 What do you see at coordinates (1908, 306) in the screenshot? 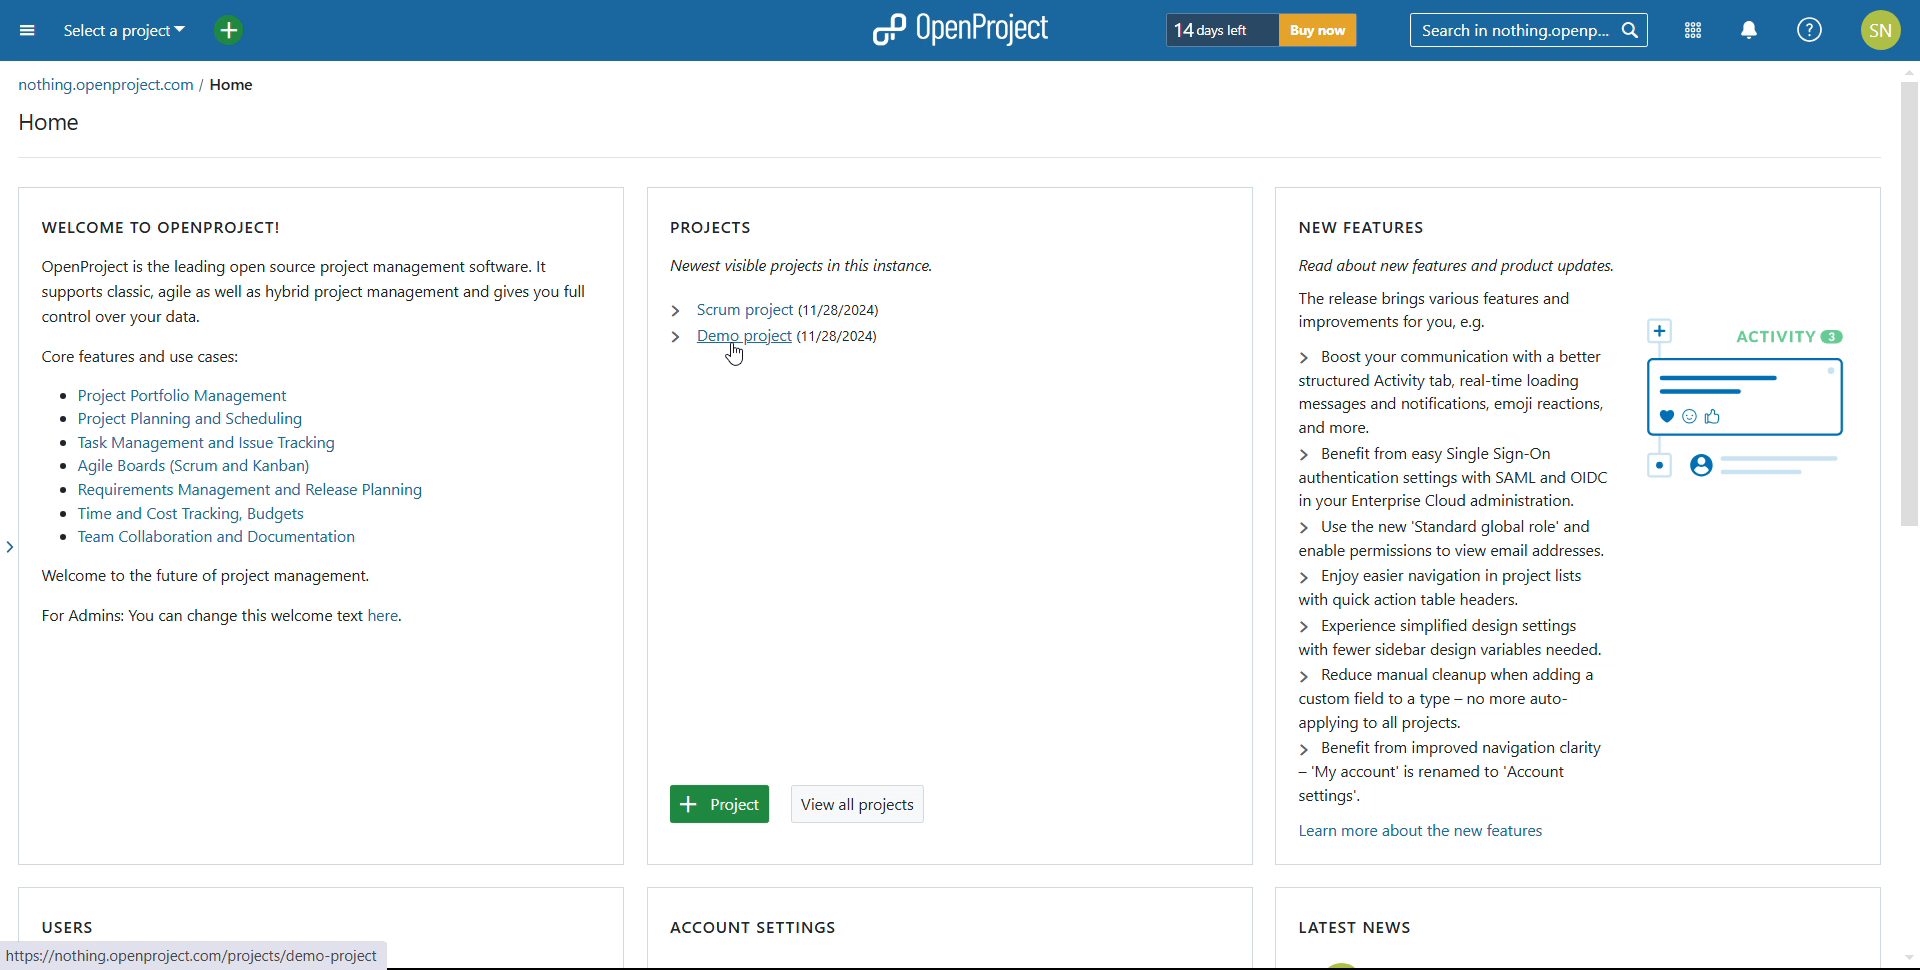
I see `scrollbar` at bounding box center [1908, 306].